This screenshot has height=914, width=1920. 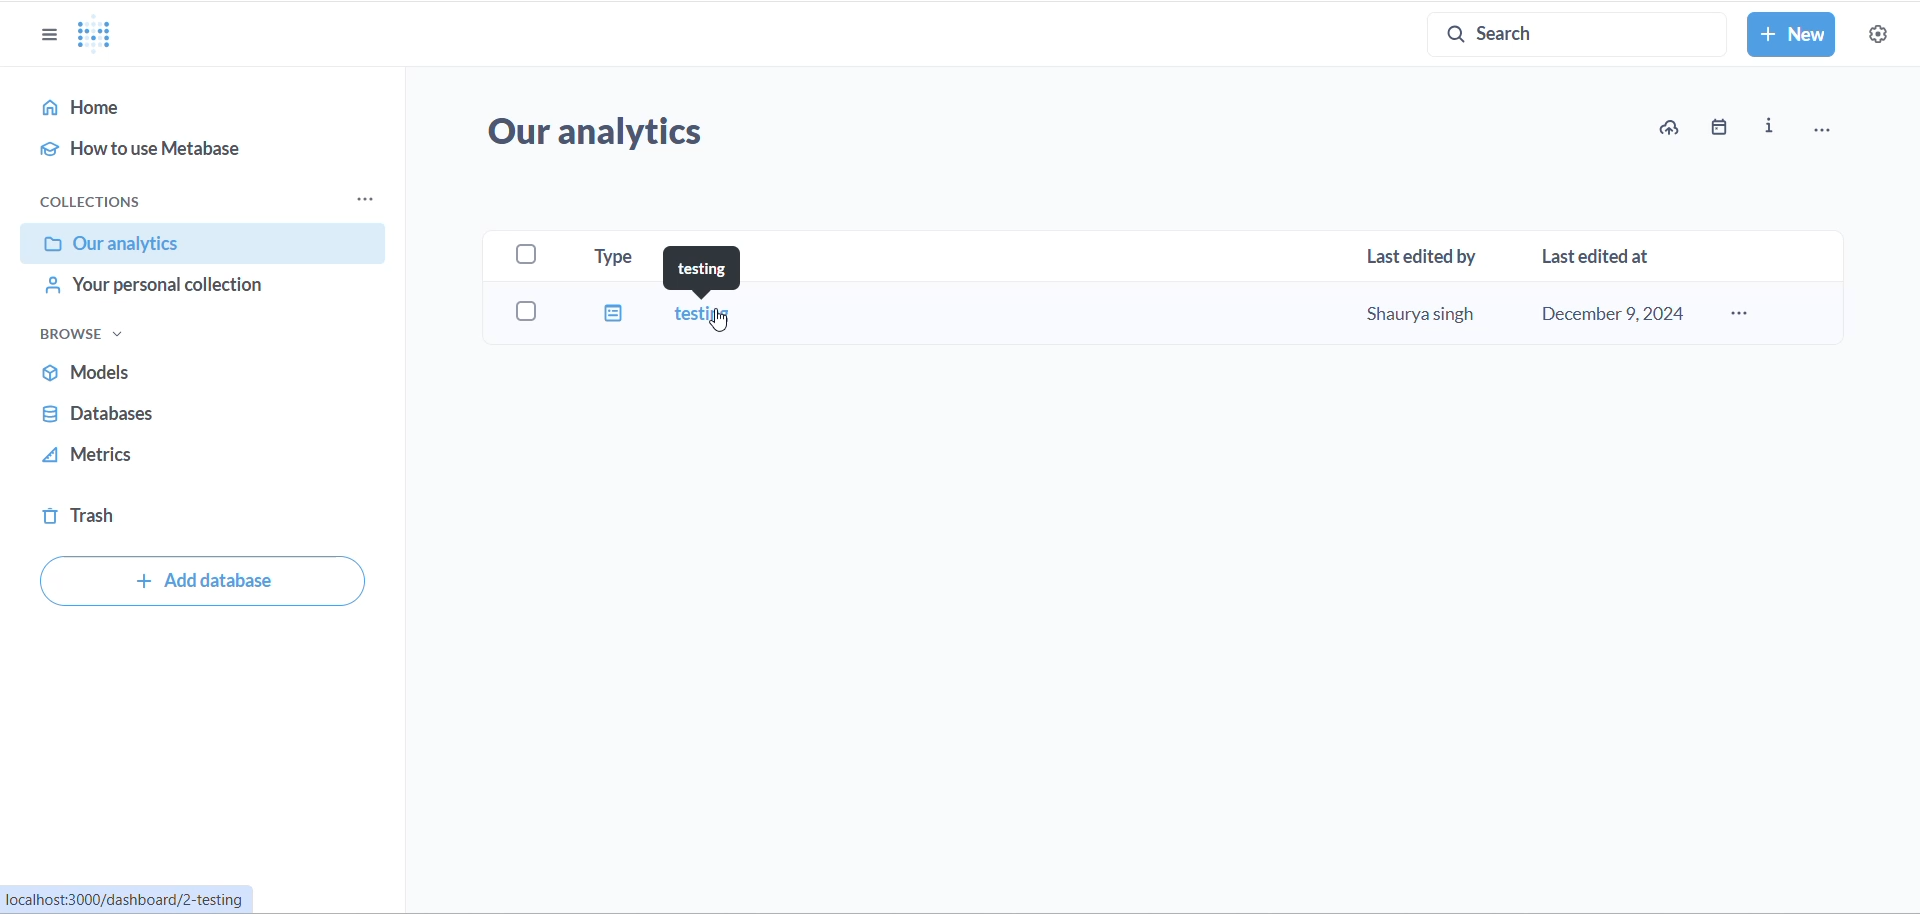 What do you see at coordinates (1773, 127) in the screenshot?
I see `info` at bounding box center [1773, 127].